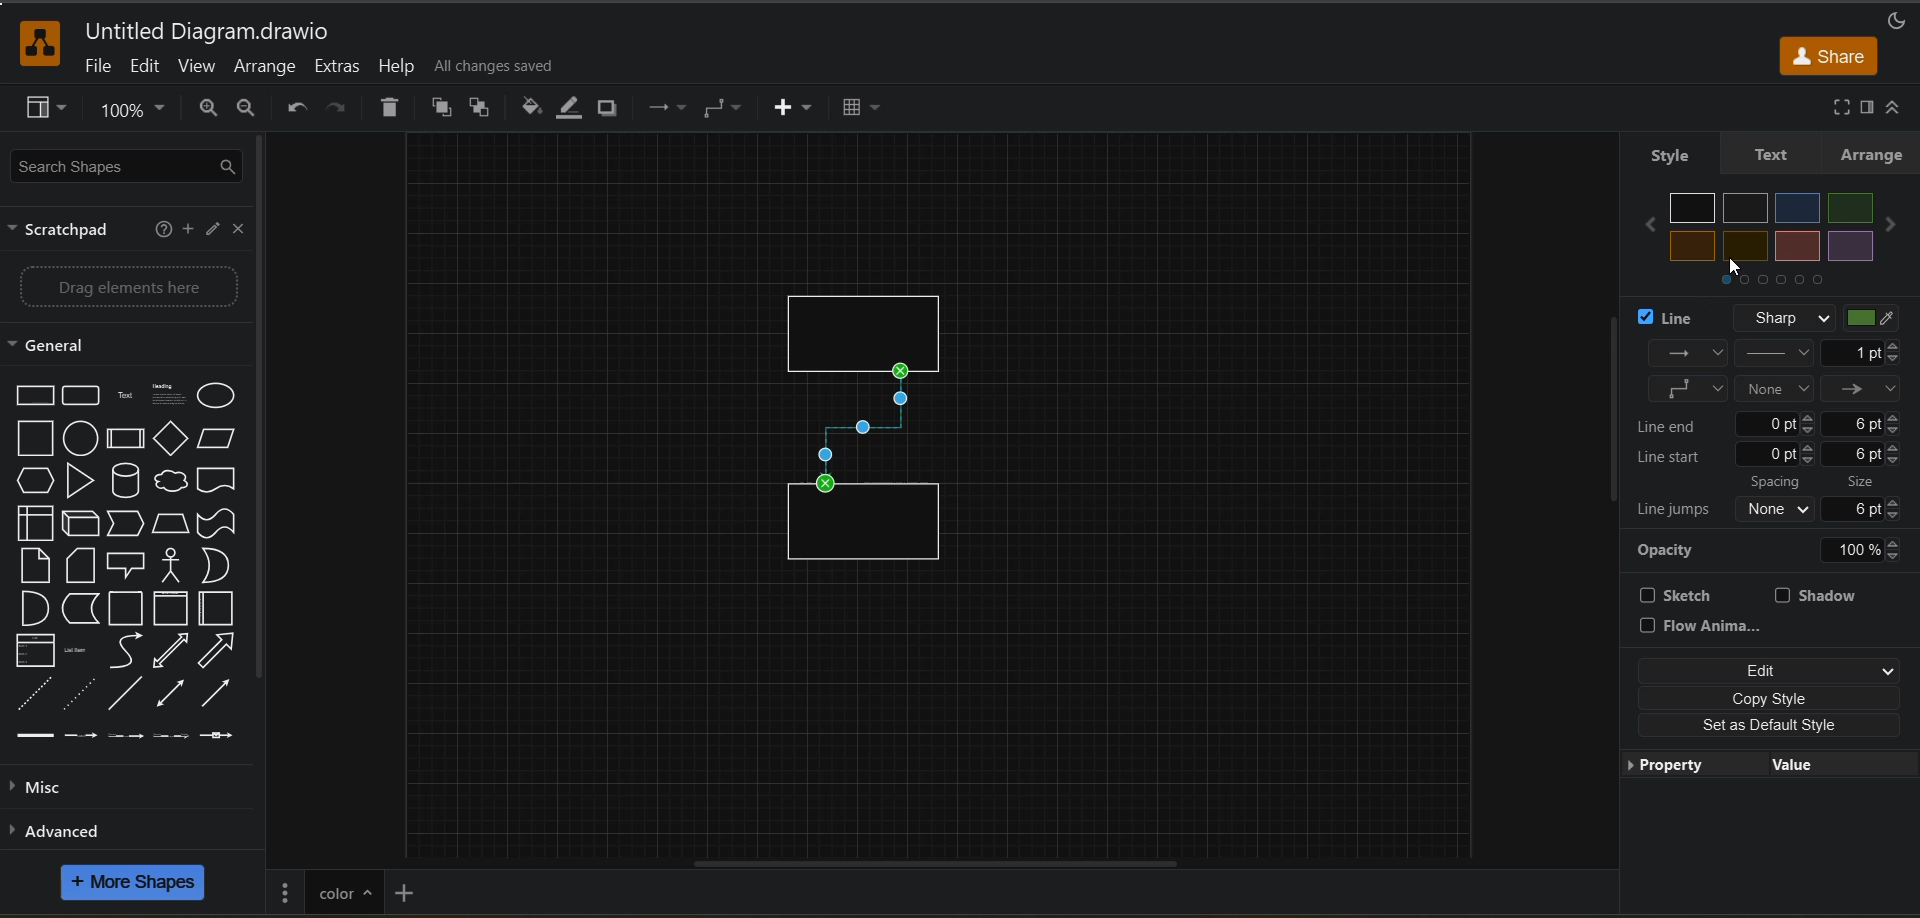 The width and height of the screenshot is (1920, 918). I want to click on Rectangle, so click(31, 395).